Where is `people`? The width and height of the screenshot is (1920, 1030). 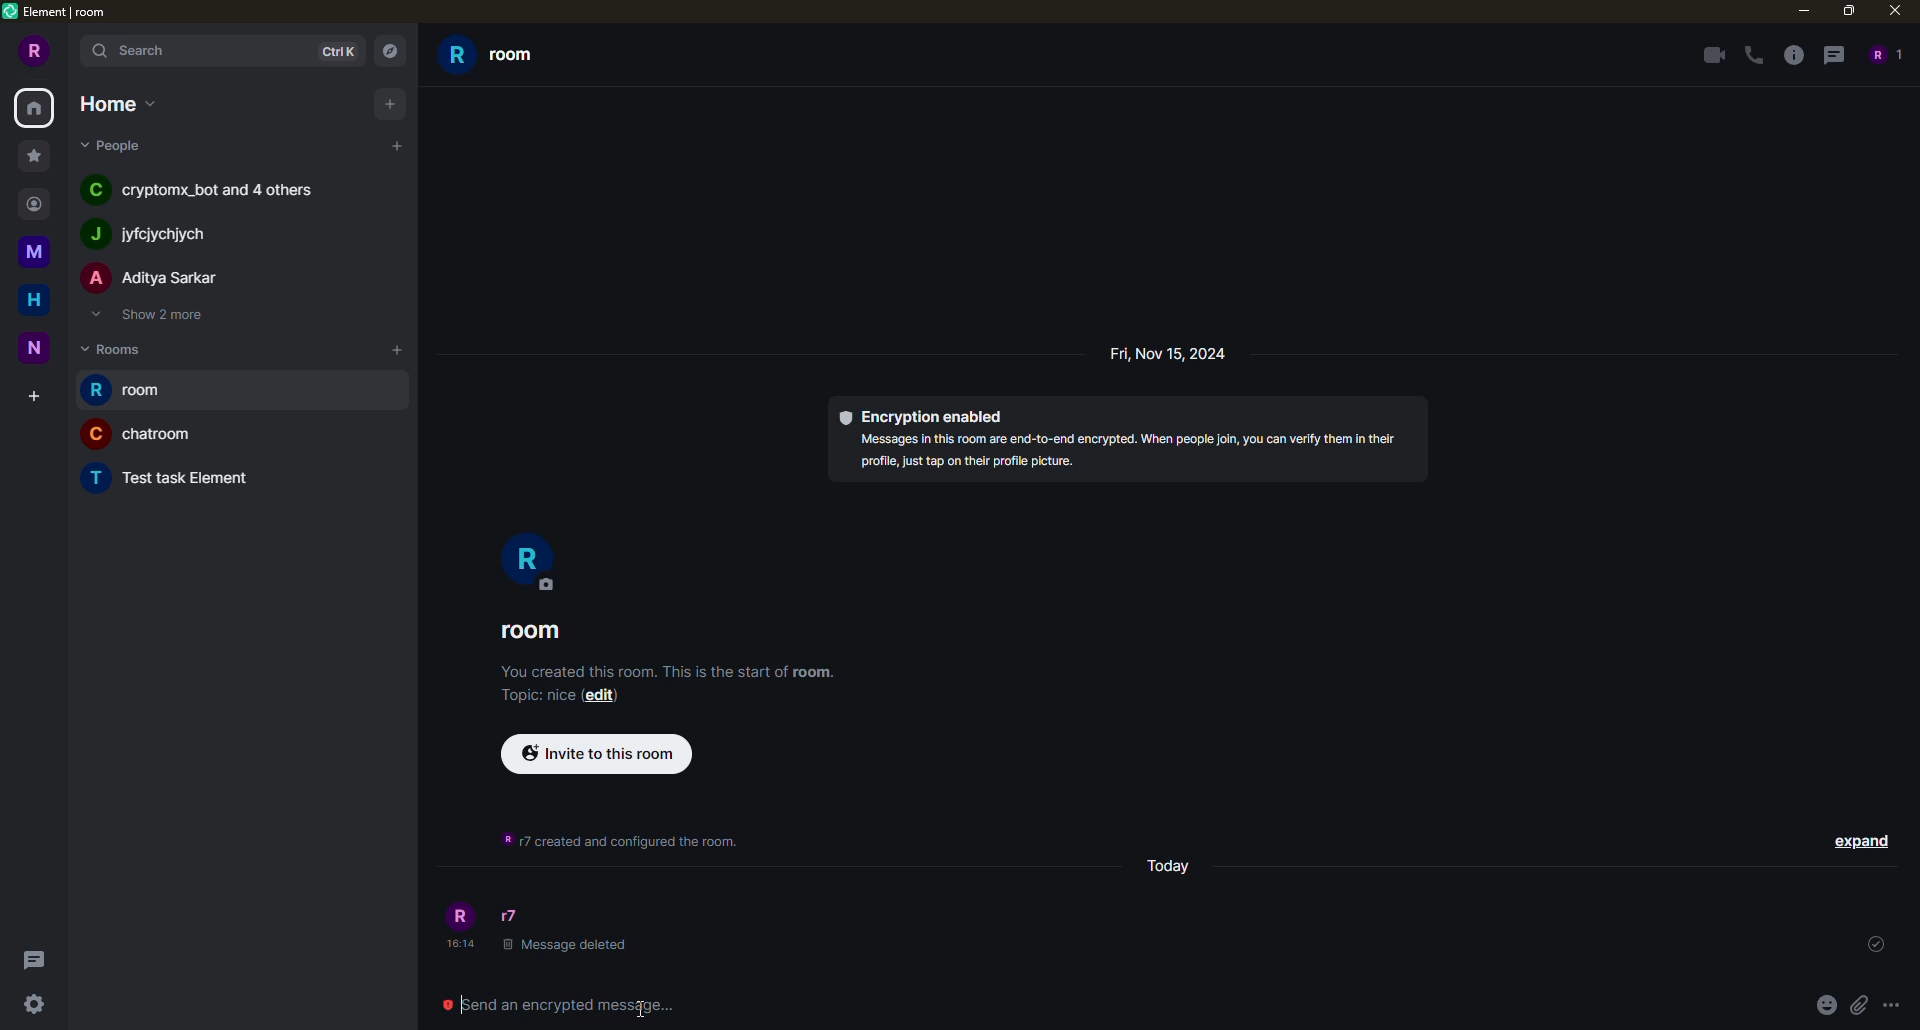
people is located at coordinates (117, 146).